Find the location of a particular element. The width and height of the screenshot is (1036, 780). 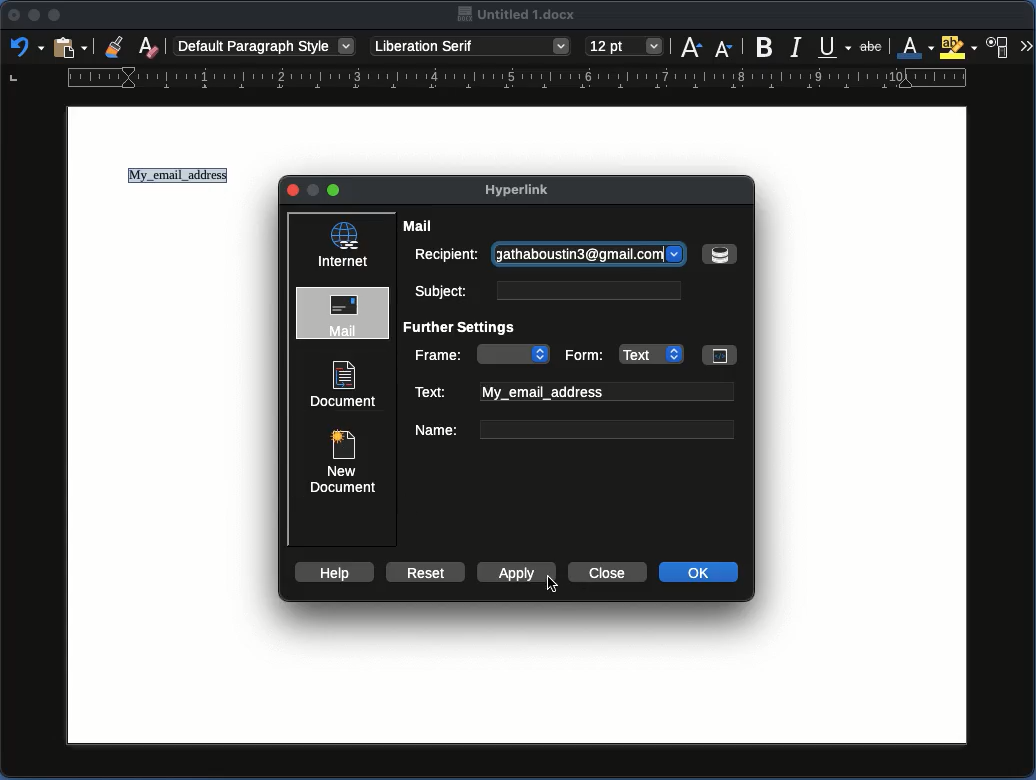

Redo is located at coordinates (25, 46).